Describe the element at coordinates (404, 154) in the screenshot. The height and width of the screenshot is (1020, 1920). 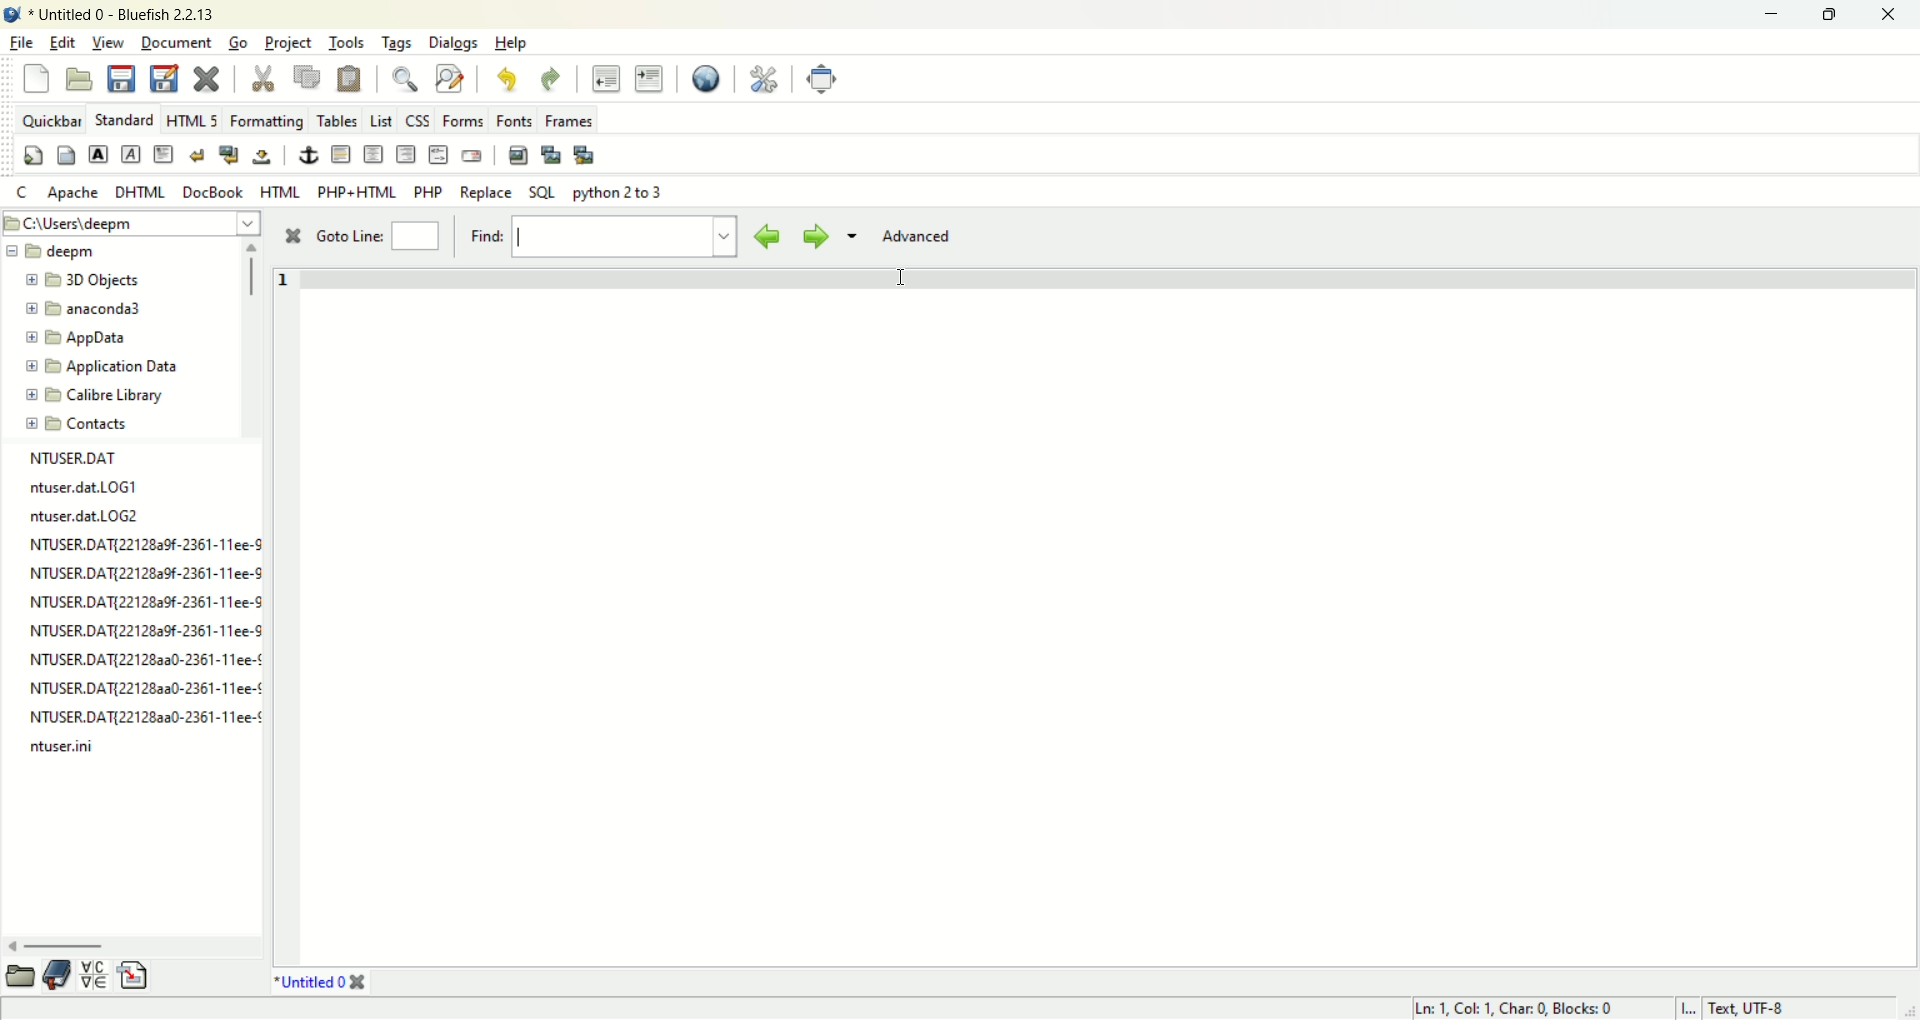
I see `right justify` at that location.